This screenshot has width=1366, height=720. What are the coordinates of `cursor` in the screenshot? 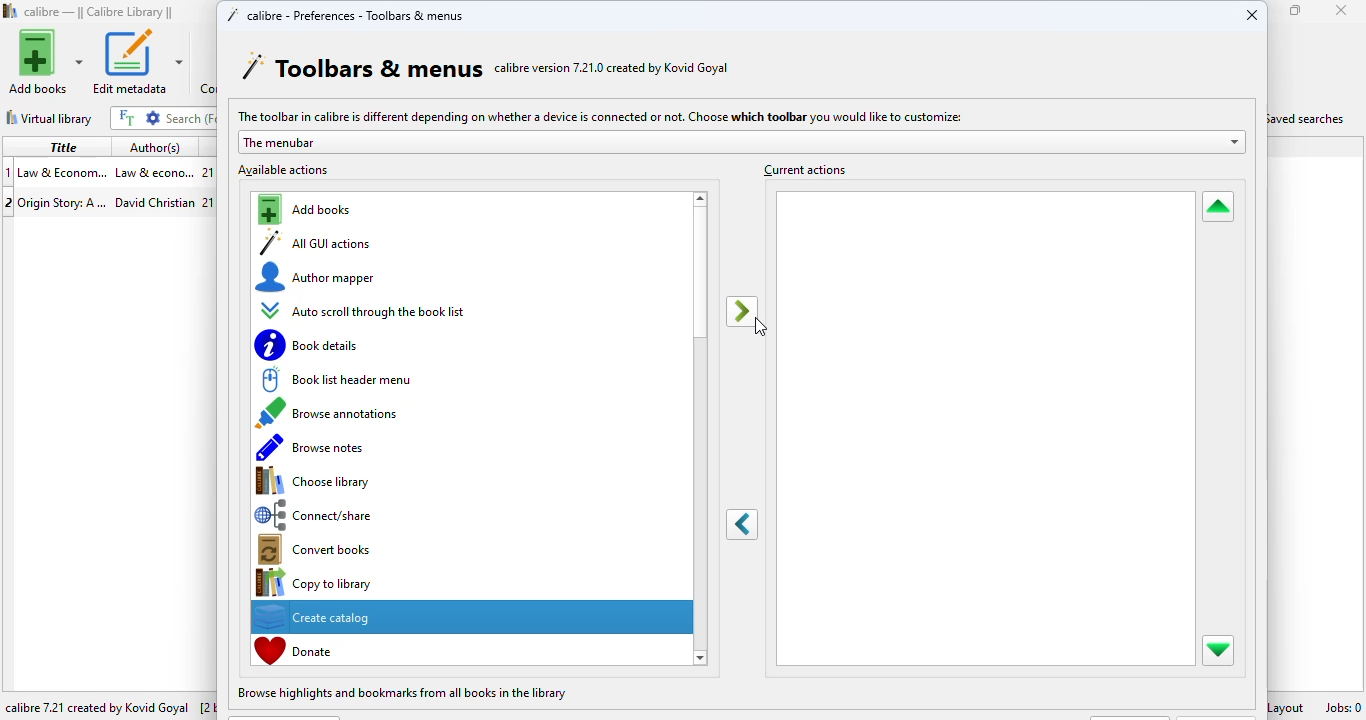 It's located at (761, 327).